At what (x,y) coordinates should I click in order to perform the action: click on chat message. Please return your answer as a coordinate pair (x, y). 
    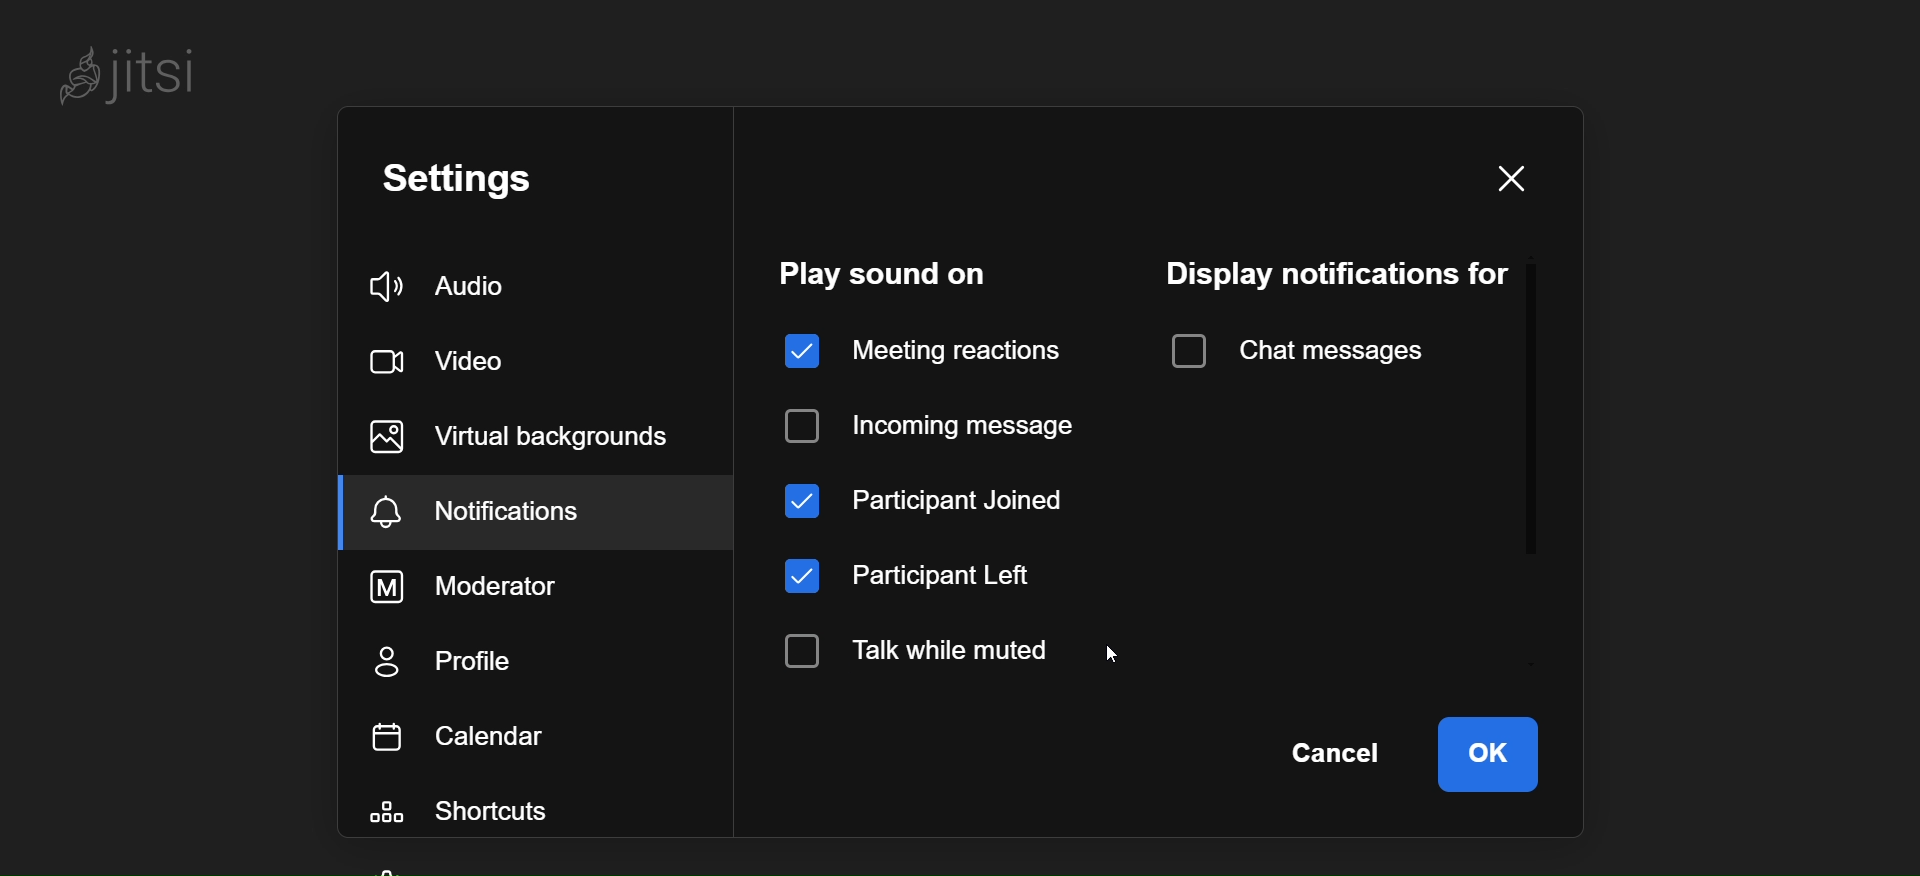
    Looking at the image, I should click on (1294, 352).